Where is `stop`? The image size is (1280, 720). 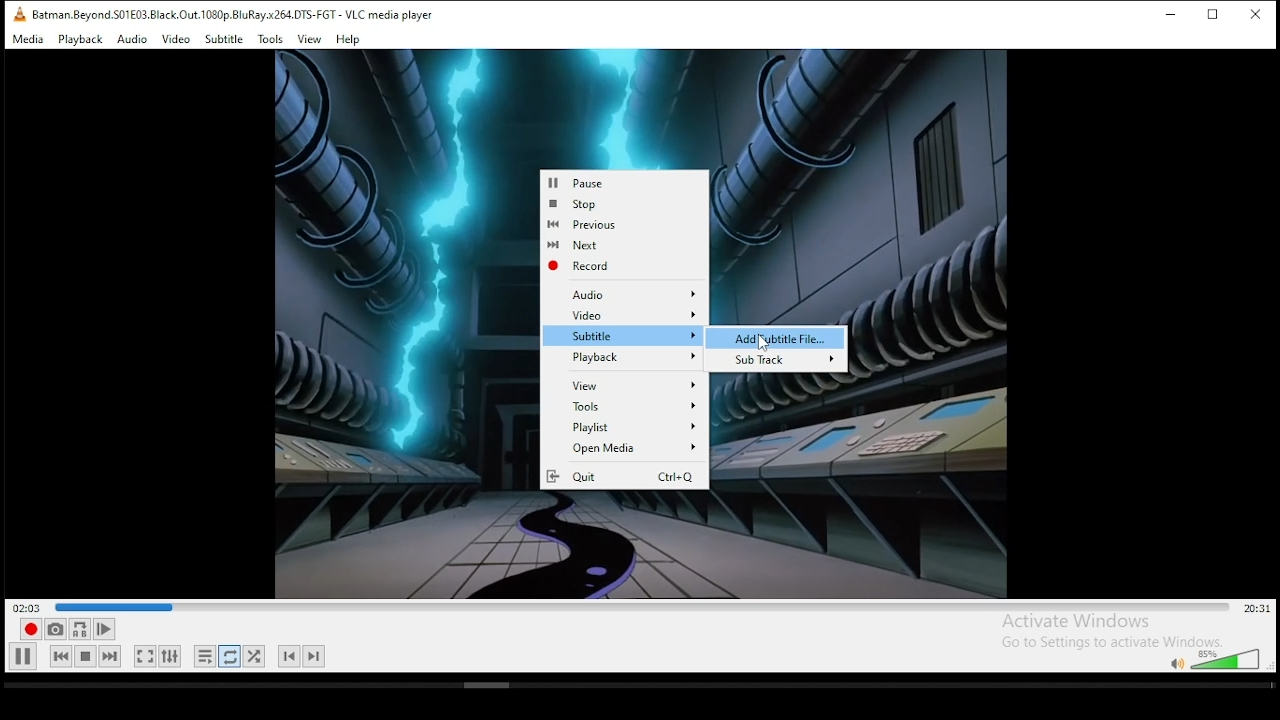 stop is located at coordinates (617, 204).